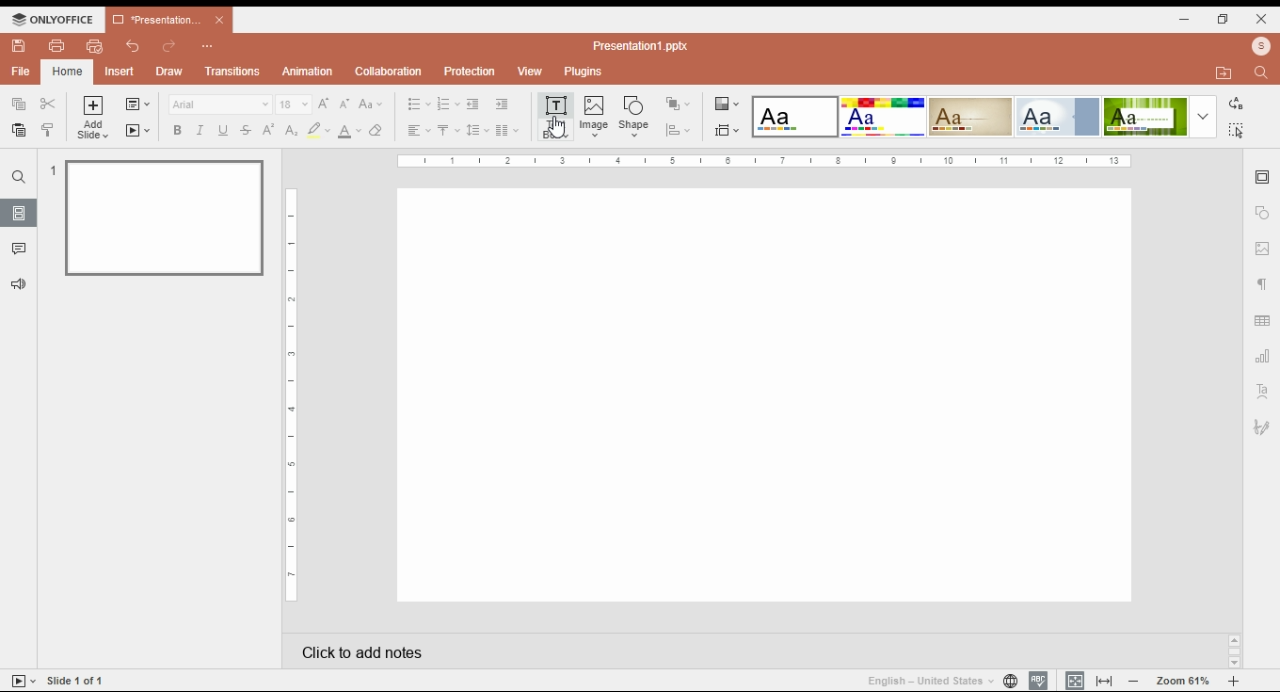 Image resolution: width=1280 pixels, height=692 pixels. What do you see at coordinates (1237, 102) in the screenshot?
I see `replace` at bounding box center [1237, 102].